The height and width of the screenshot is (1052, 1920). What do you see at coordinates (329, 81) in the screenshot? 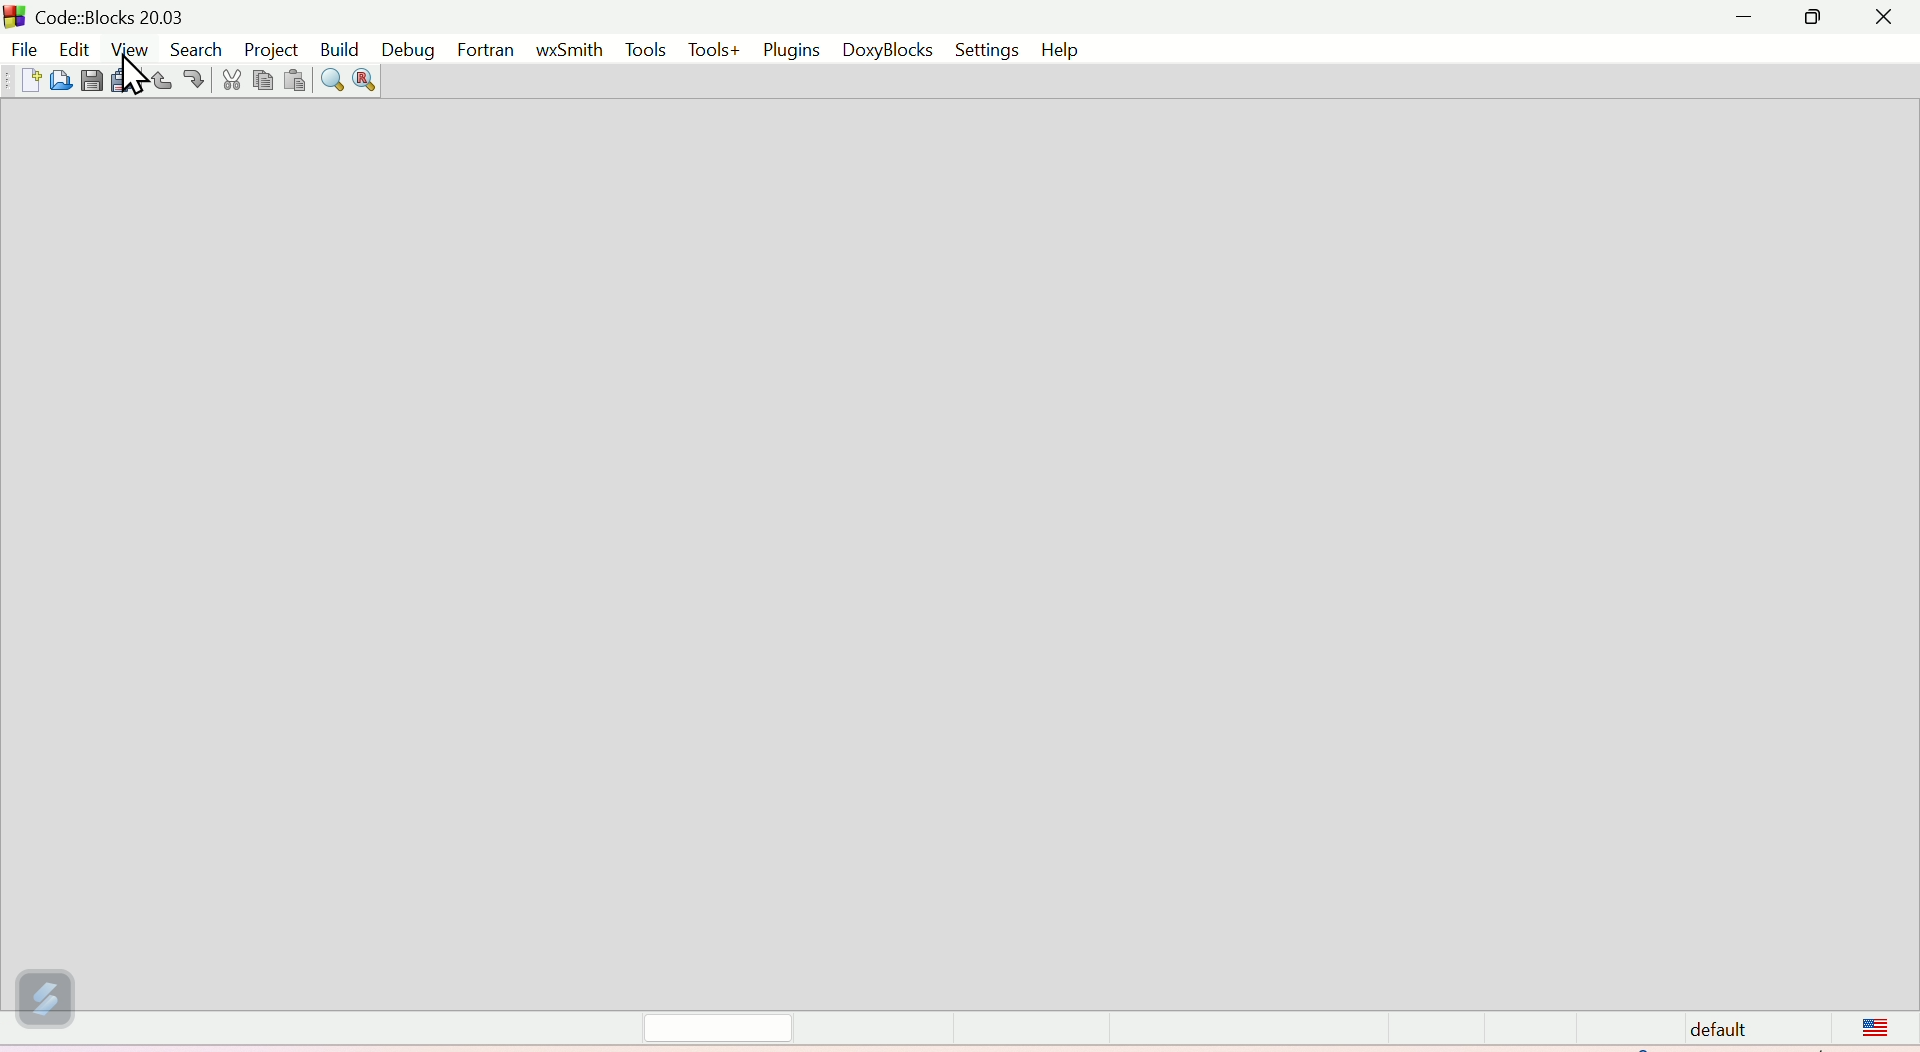
I see `search` at bounding box center [329, 81].